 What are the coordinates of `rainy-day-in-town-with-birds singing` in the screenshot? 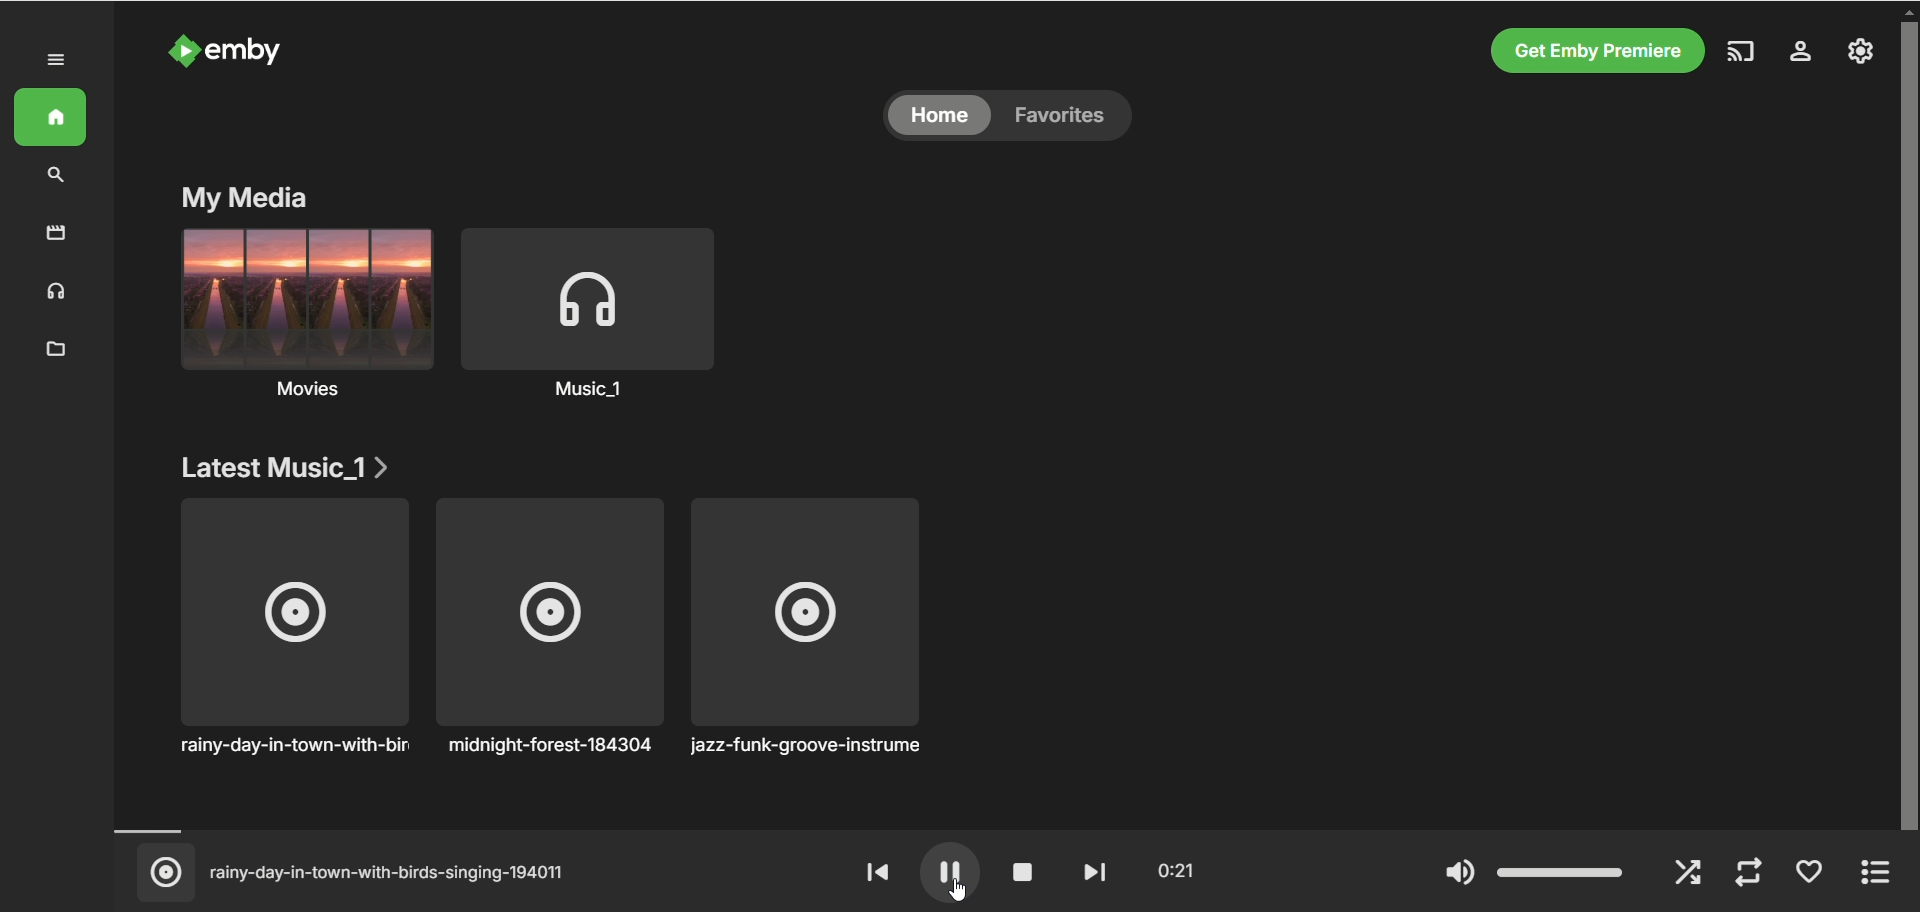 It's located at (286, 626).